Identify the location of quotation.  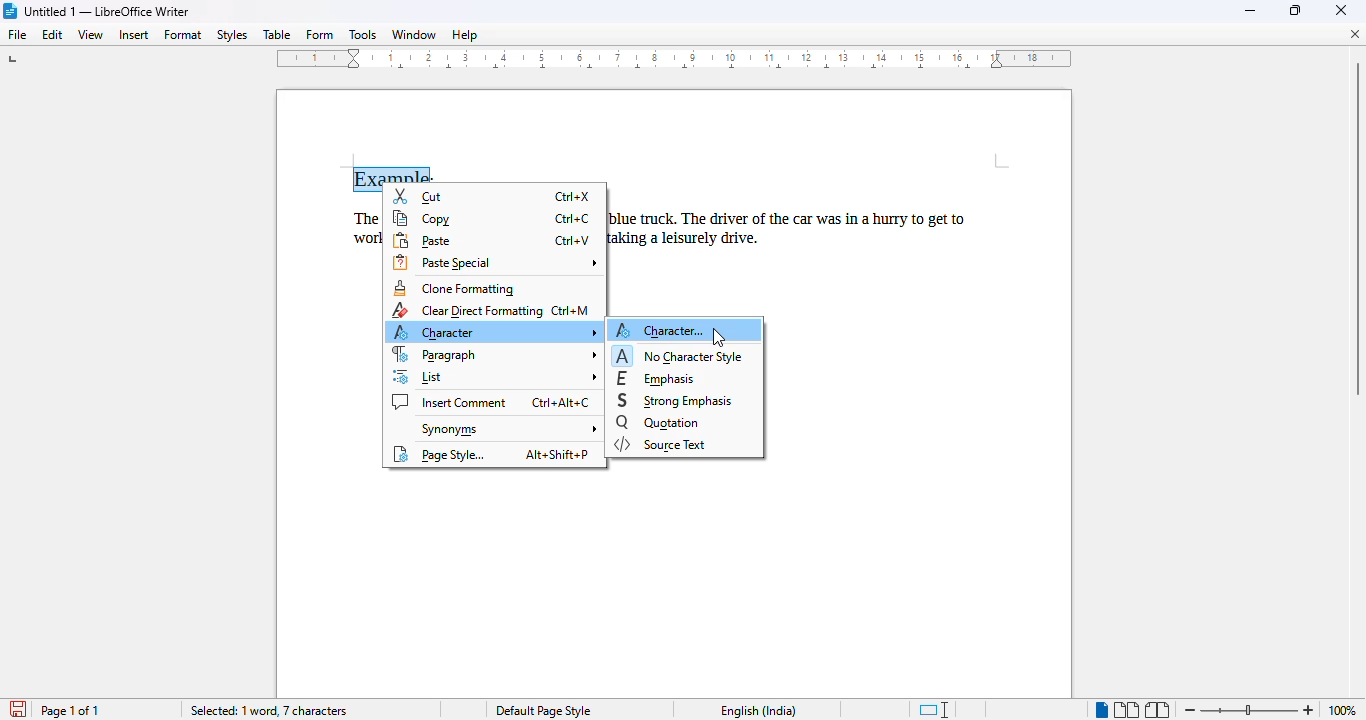
(657, 422).